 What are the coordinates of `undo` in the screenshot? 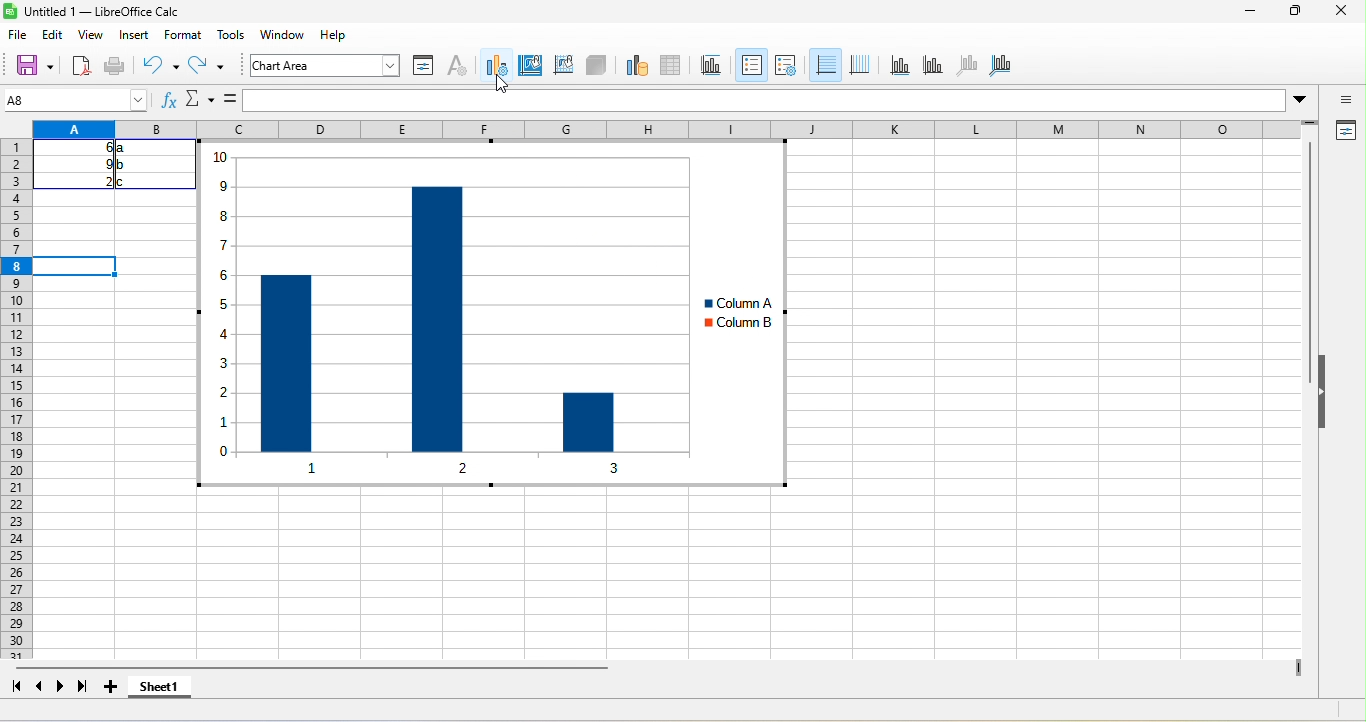 It's located at (157, 66).